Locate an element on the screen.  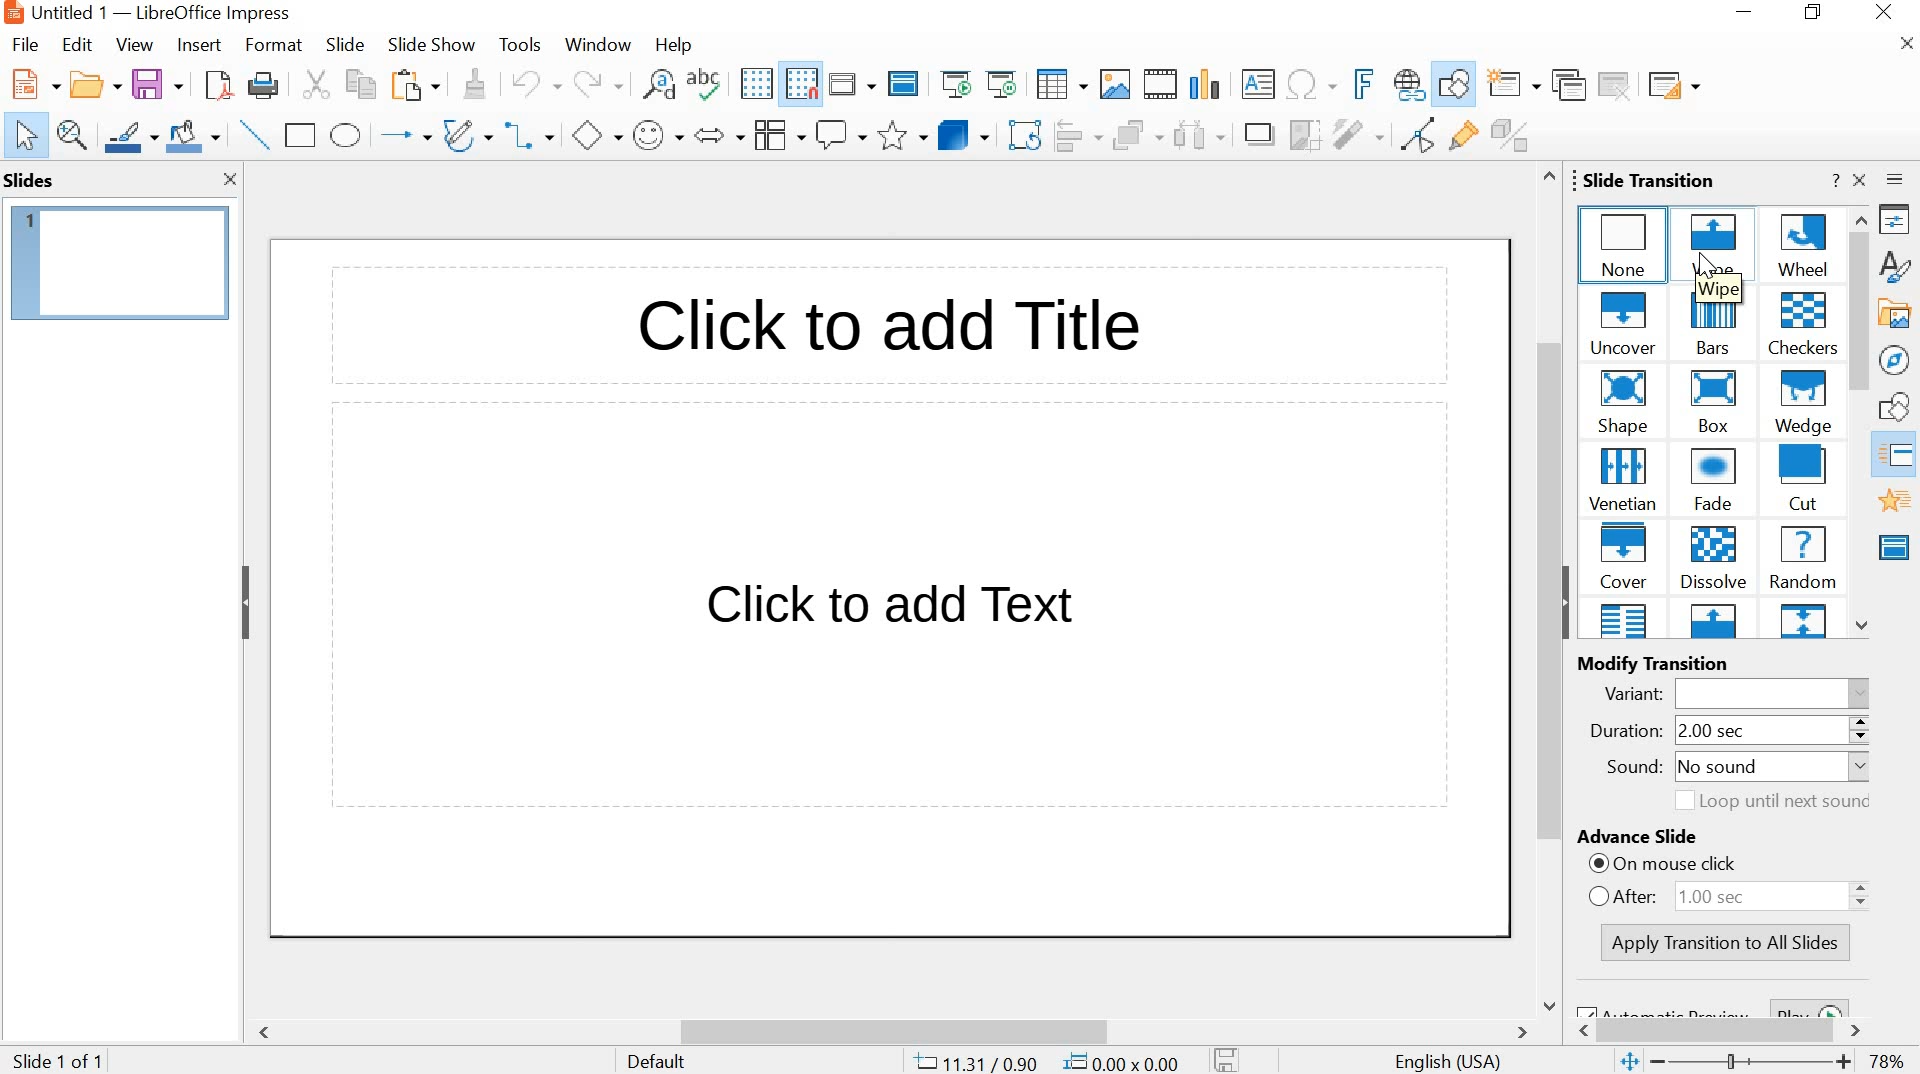
UNDO is located at coordinates (533, 84).